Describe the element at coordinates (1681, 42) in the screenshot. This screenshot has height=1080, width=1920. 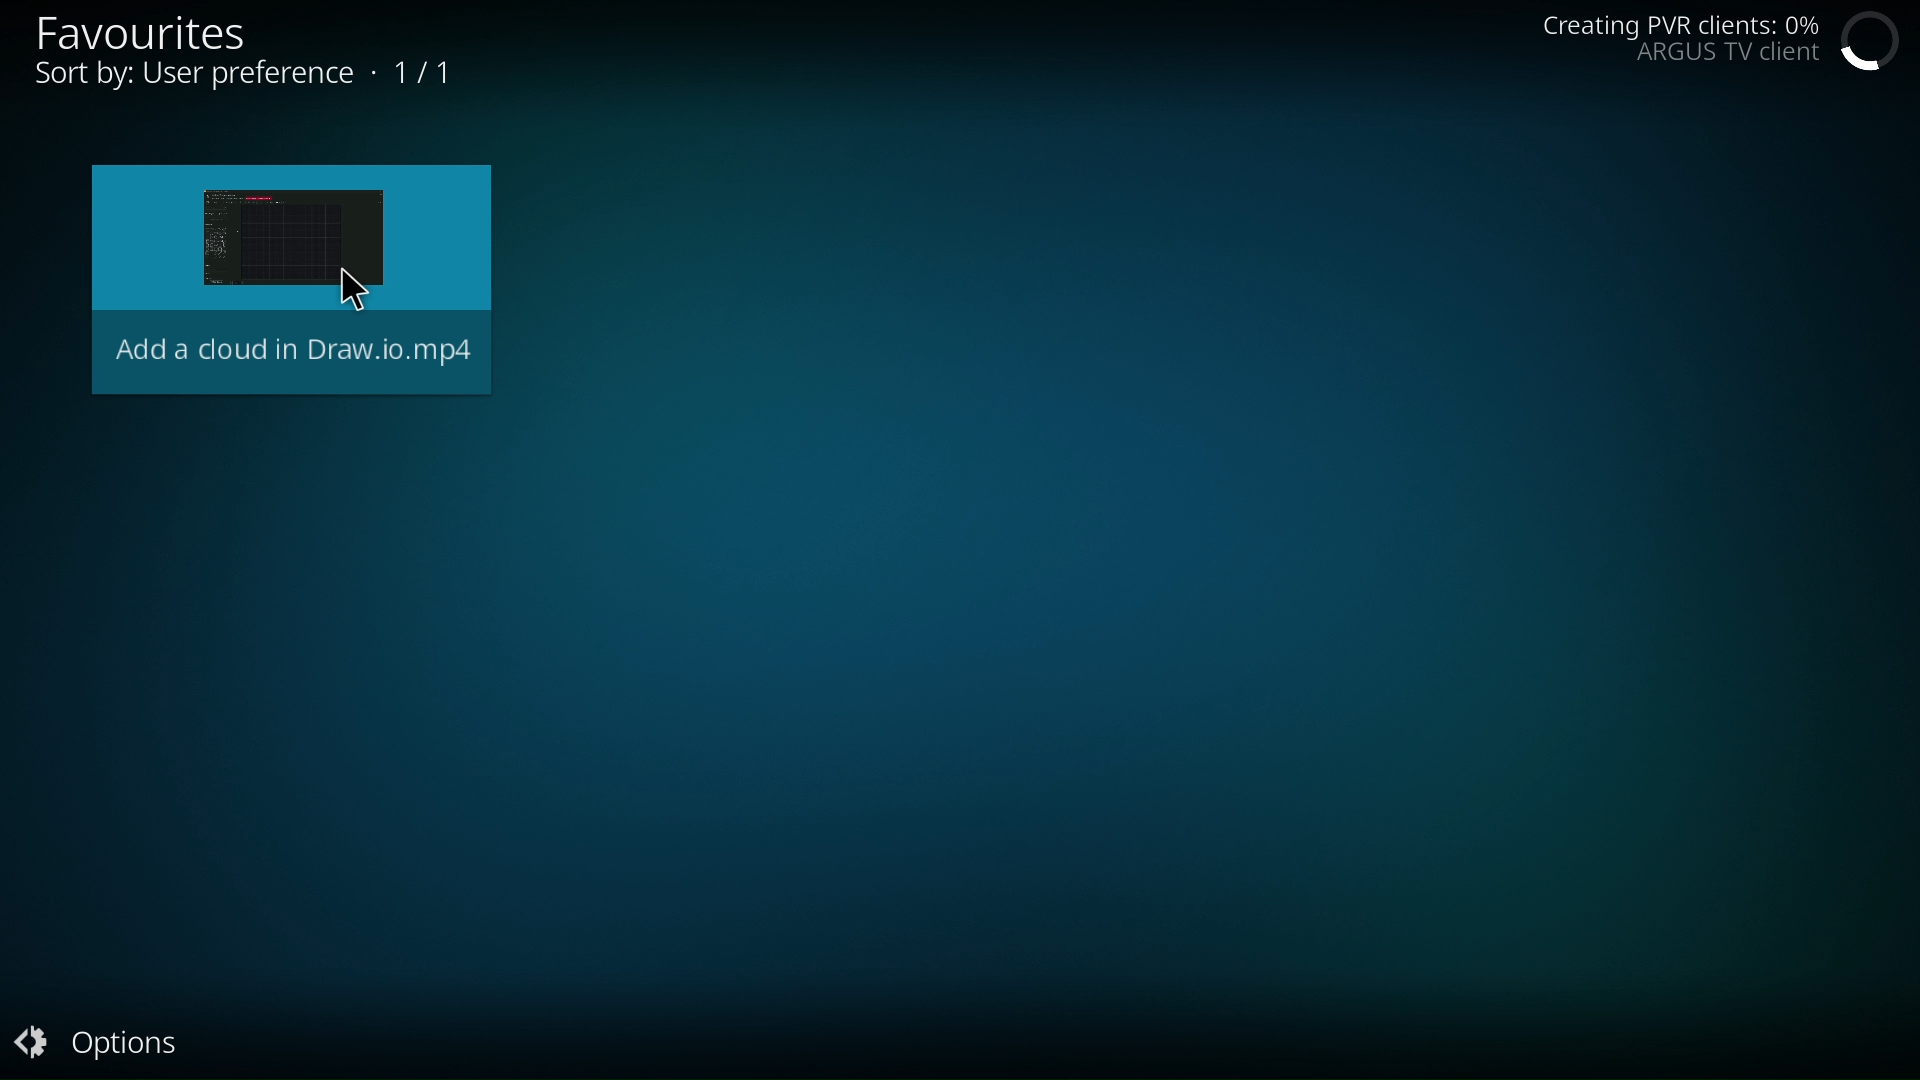
I see `Creating PVR clients: 0%
ARGUS TV client` at that location.